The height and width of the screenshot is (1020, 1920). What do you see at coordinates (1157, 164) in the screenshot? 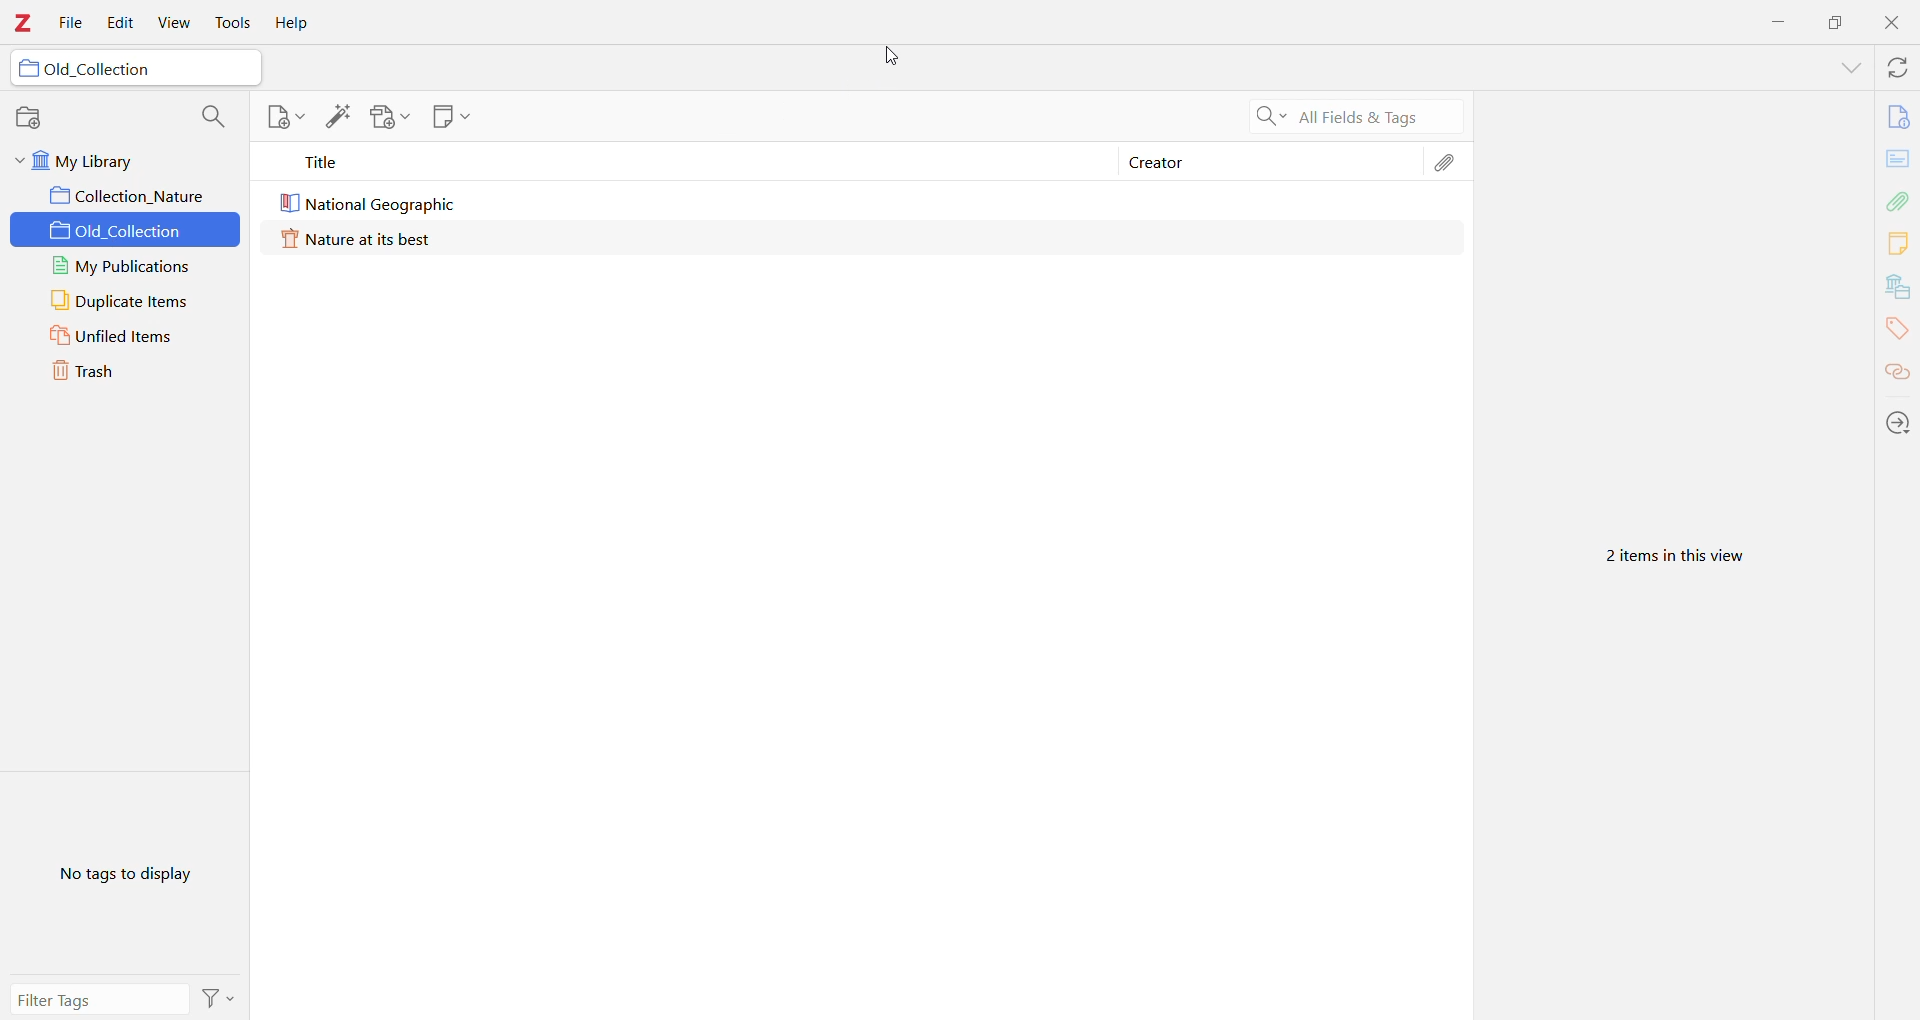
I see `Creator` at bounding box center [1157, 164].